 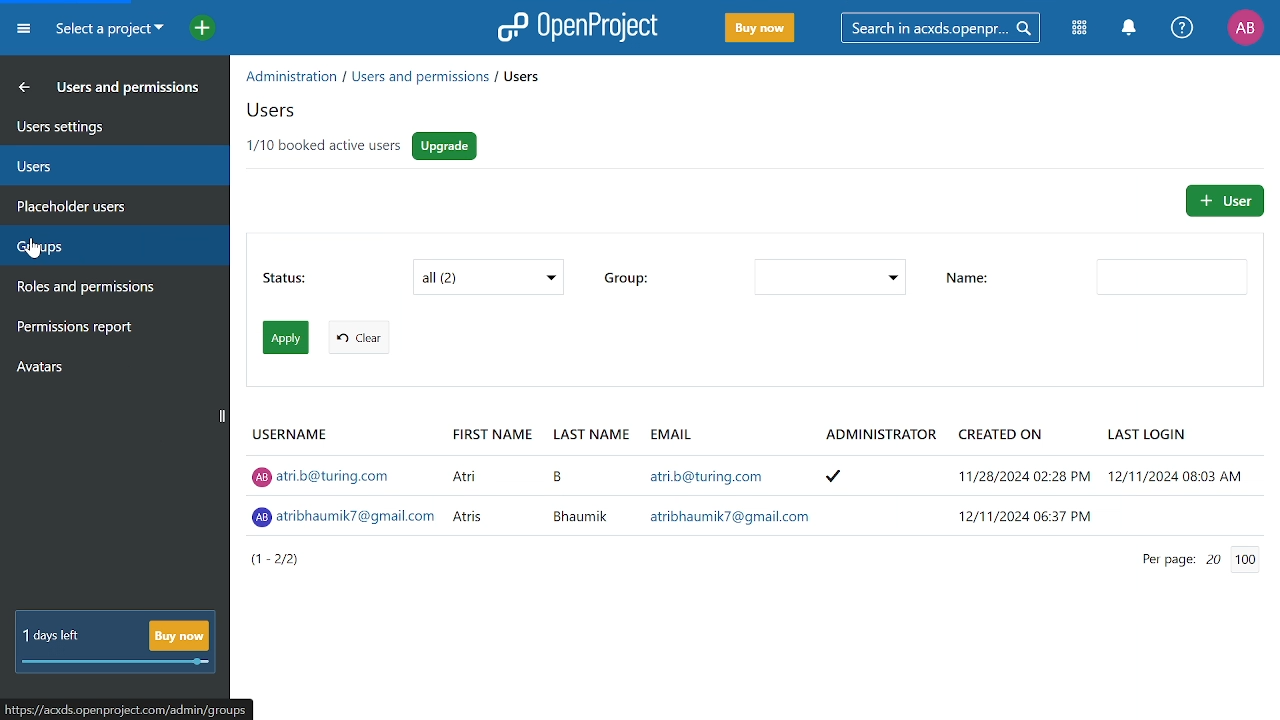 What do you see at coordinates (294, 437) in the screenshot?
I see `Username` at bounding box center [294, 437].